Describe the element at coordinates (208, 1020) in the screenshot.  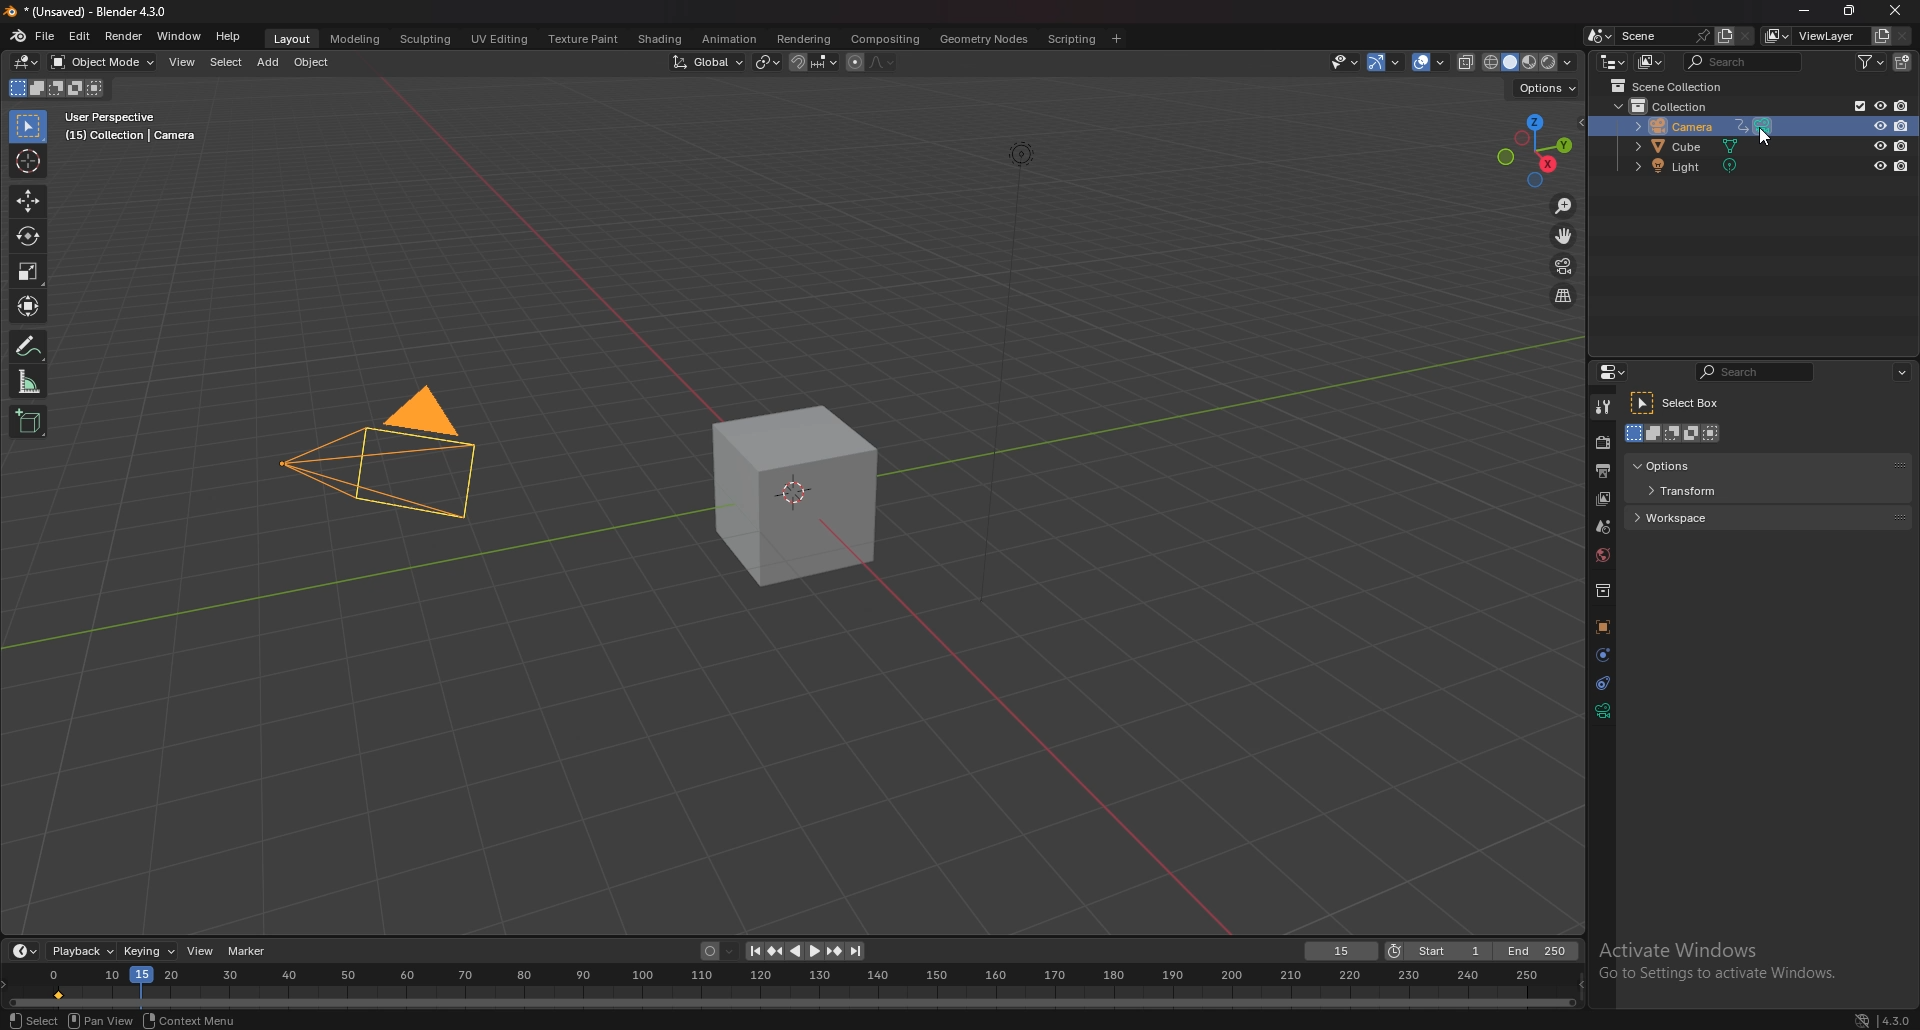
I see `object` at that location.